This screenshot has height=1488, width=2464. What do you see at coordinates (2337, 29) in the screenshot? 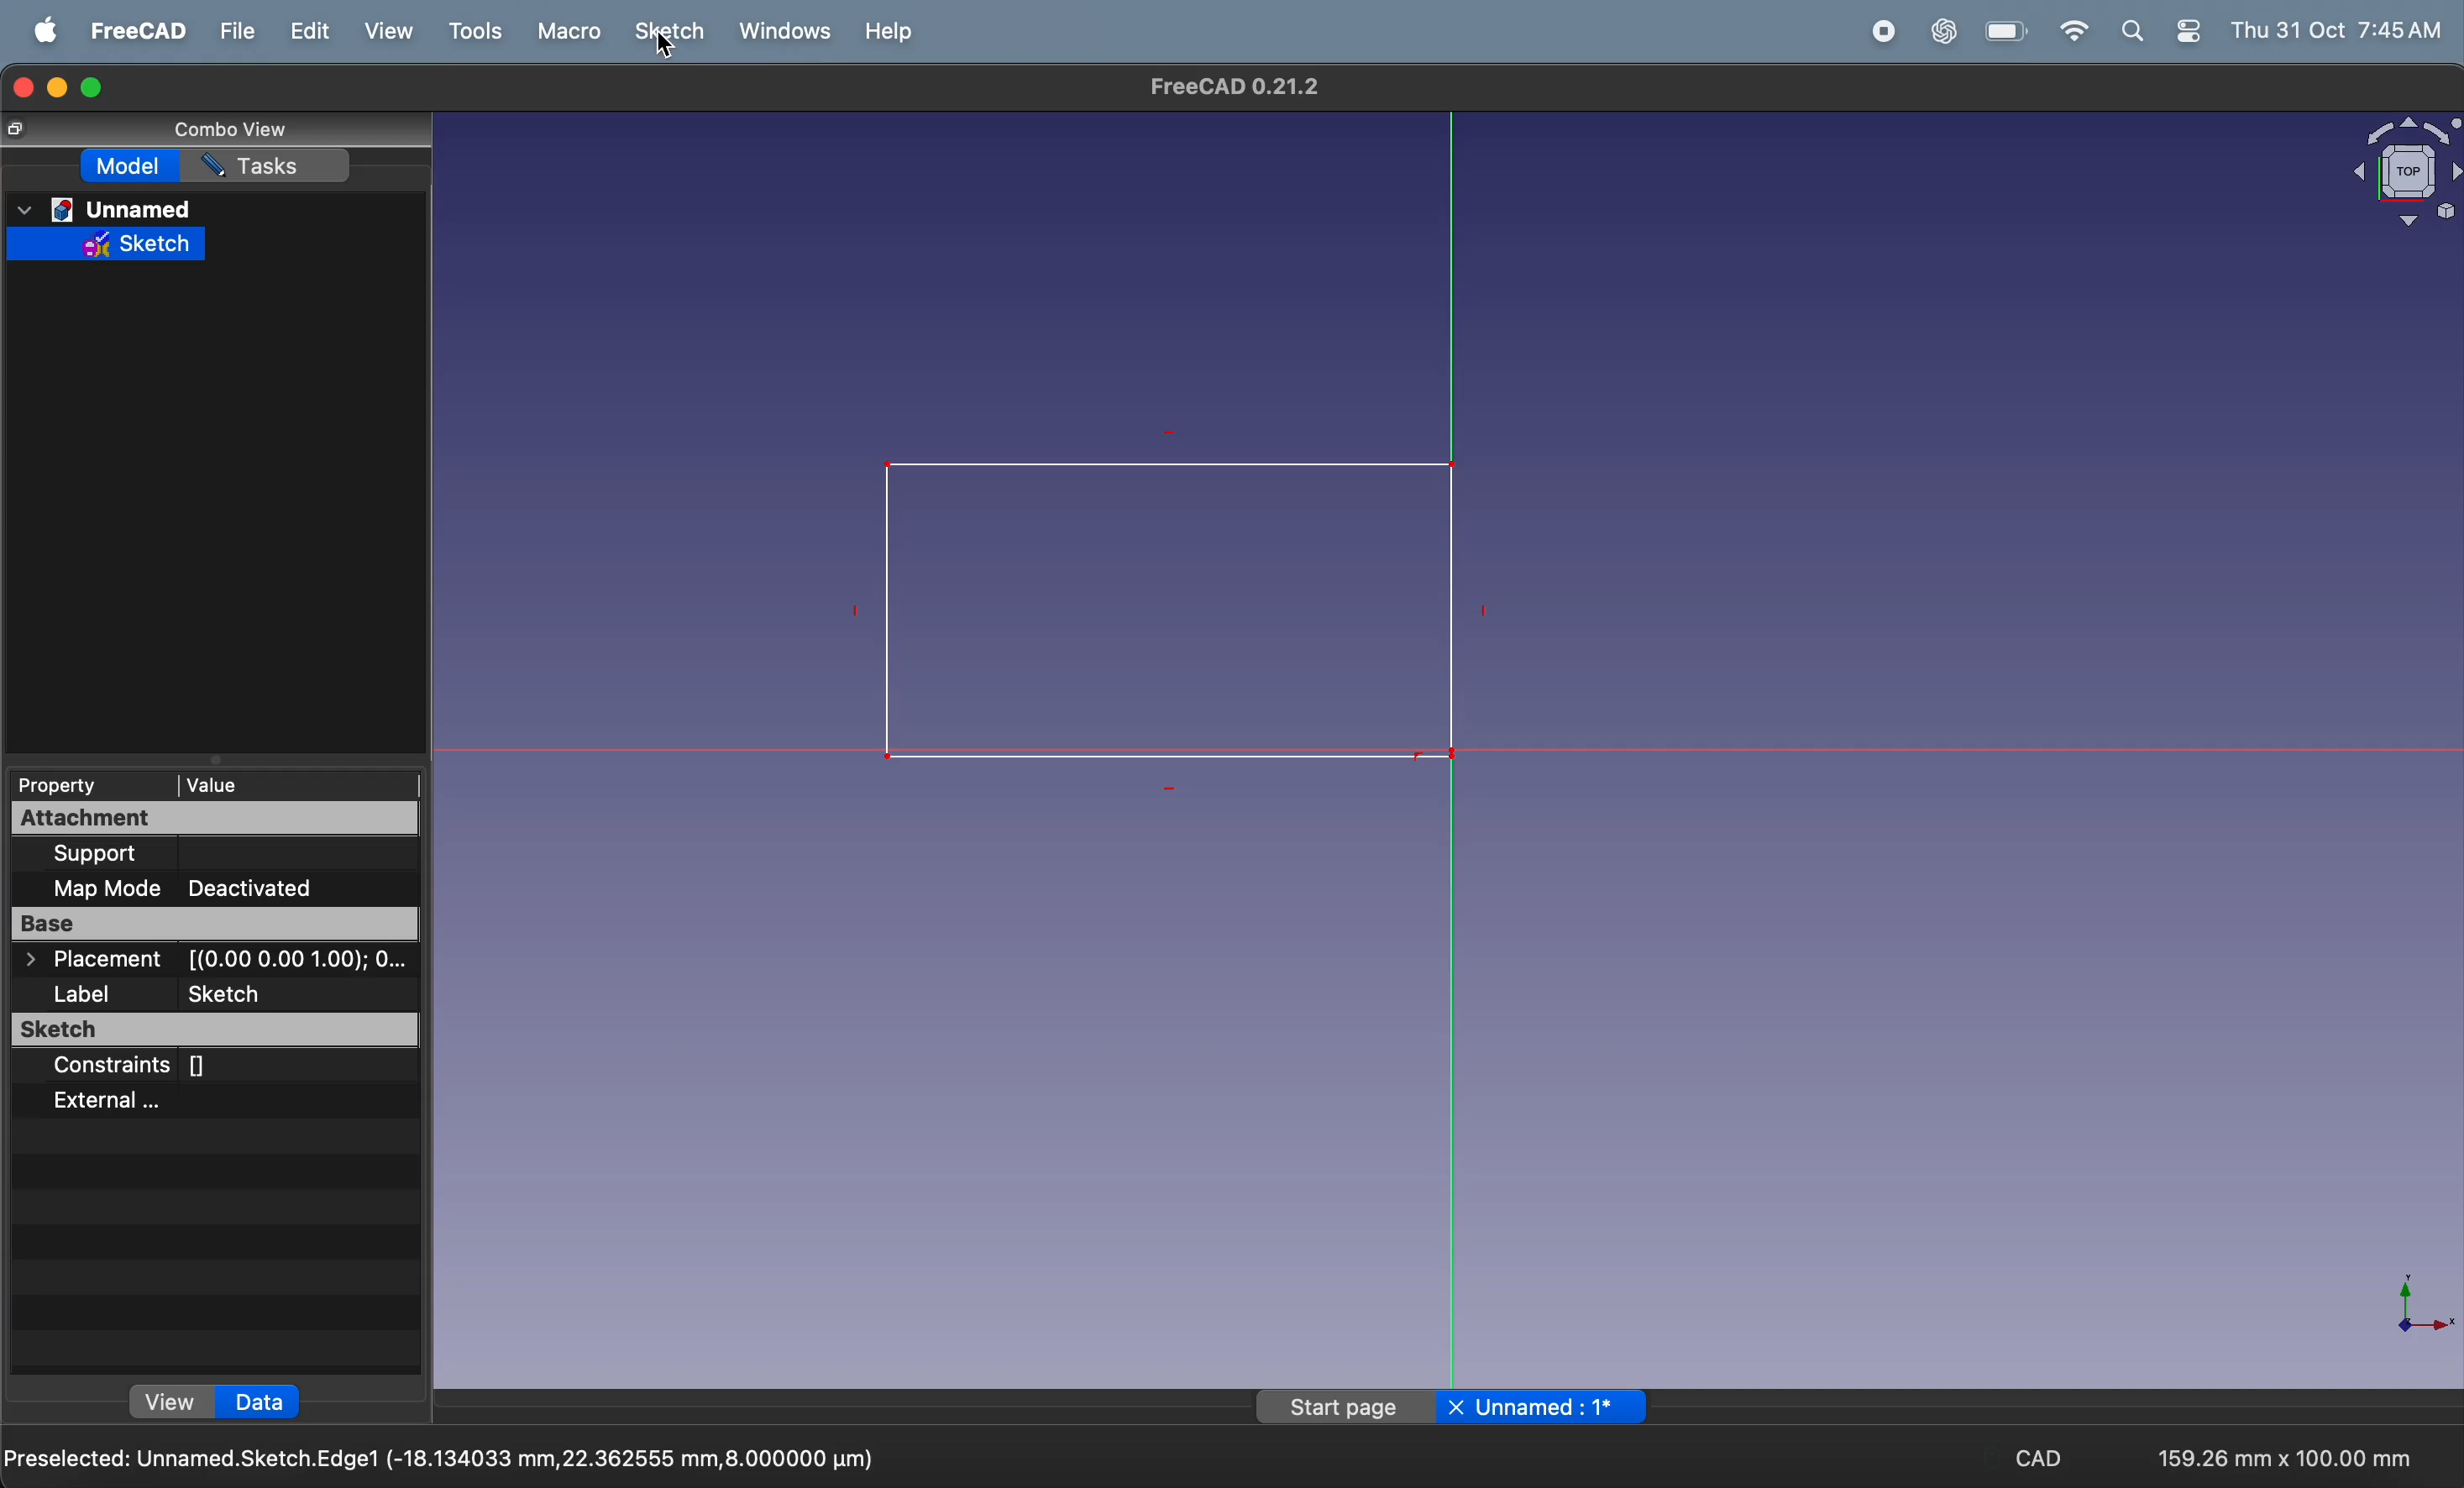
I see `thu 31 oct 7.45` at bounding box center [2337, 29].